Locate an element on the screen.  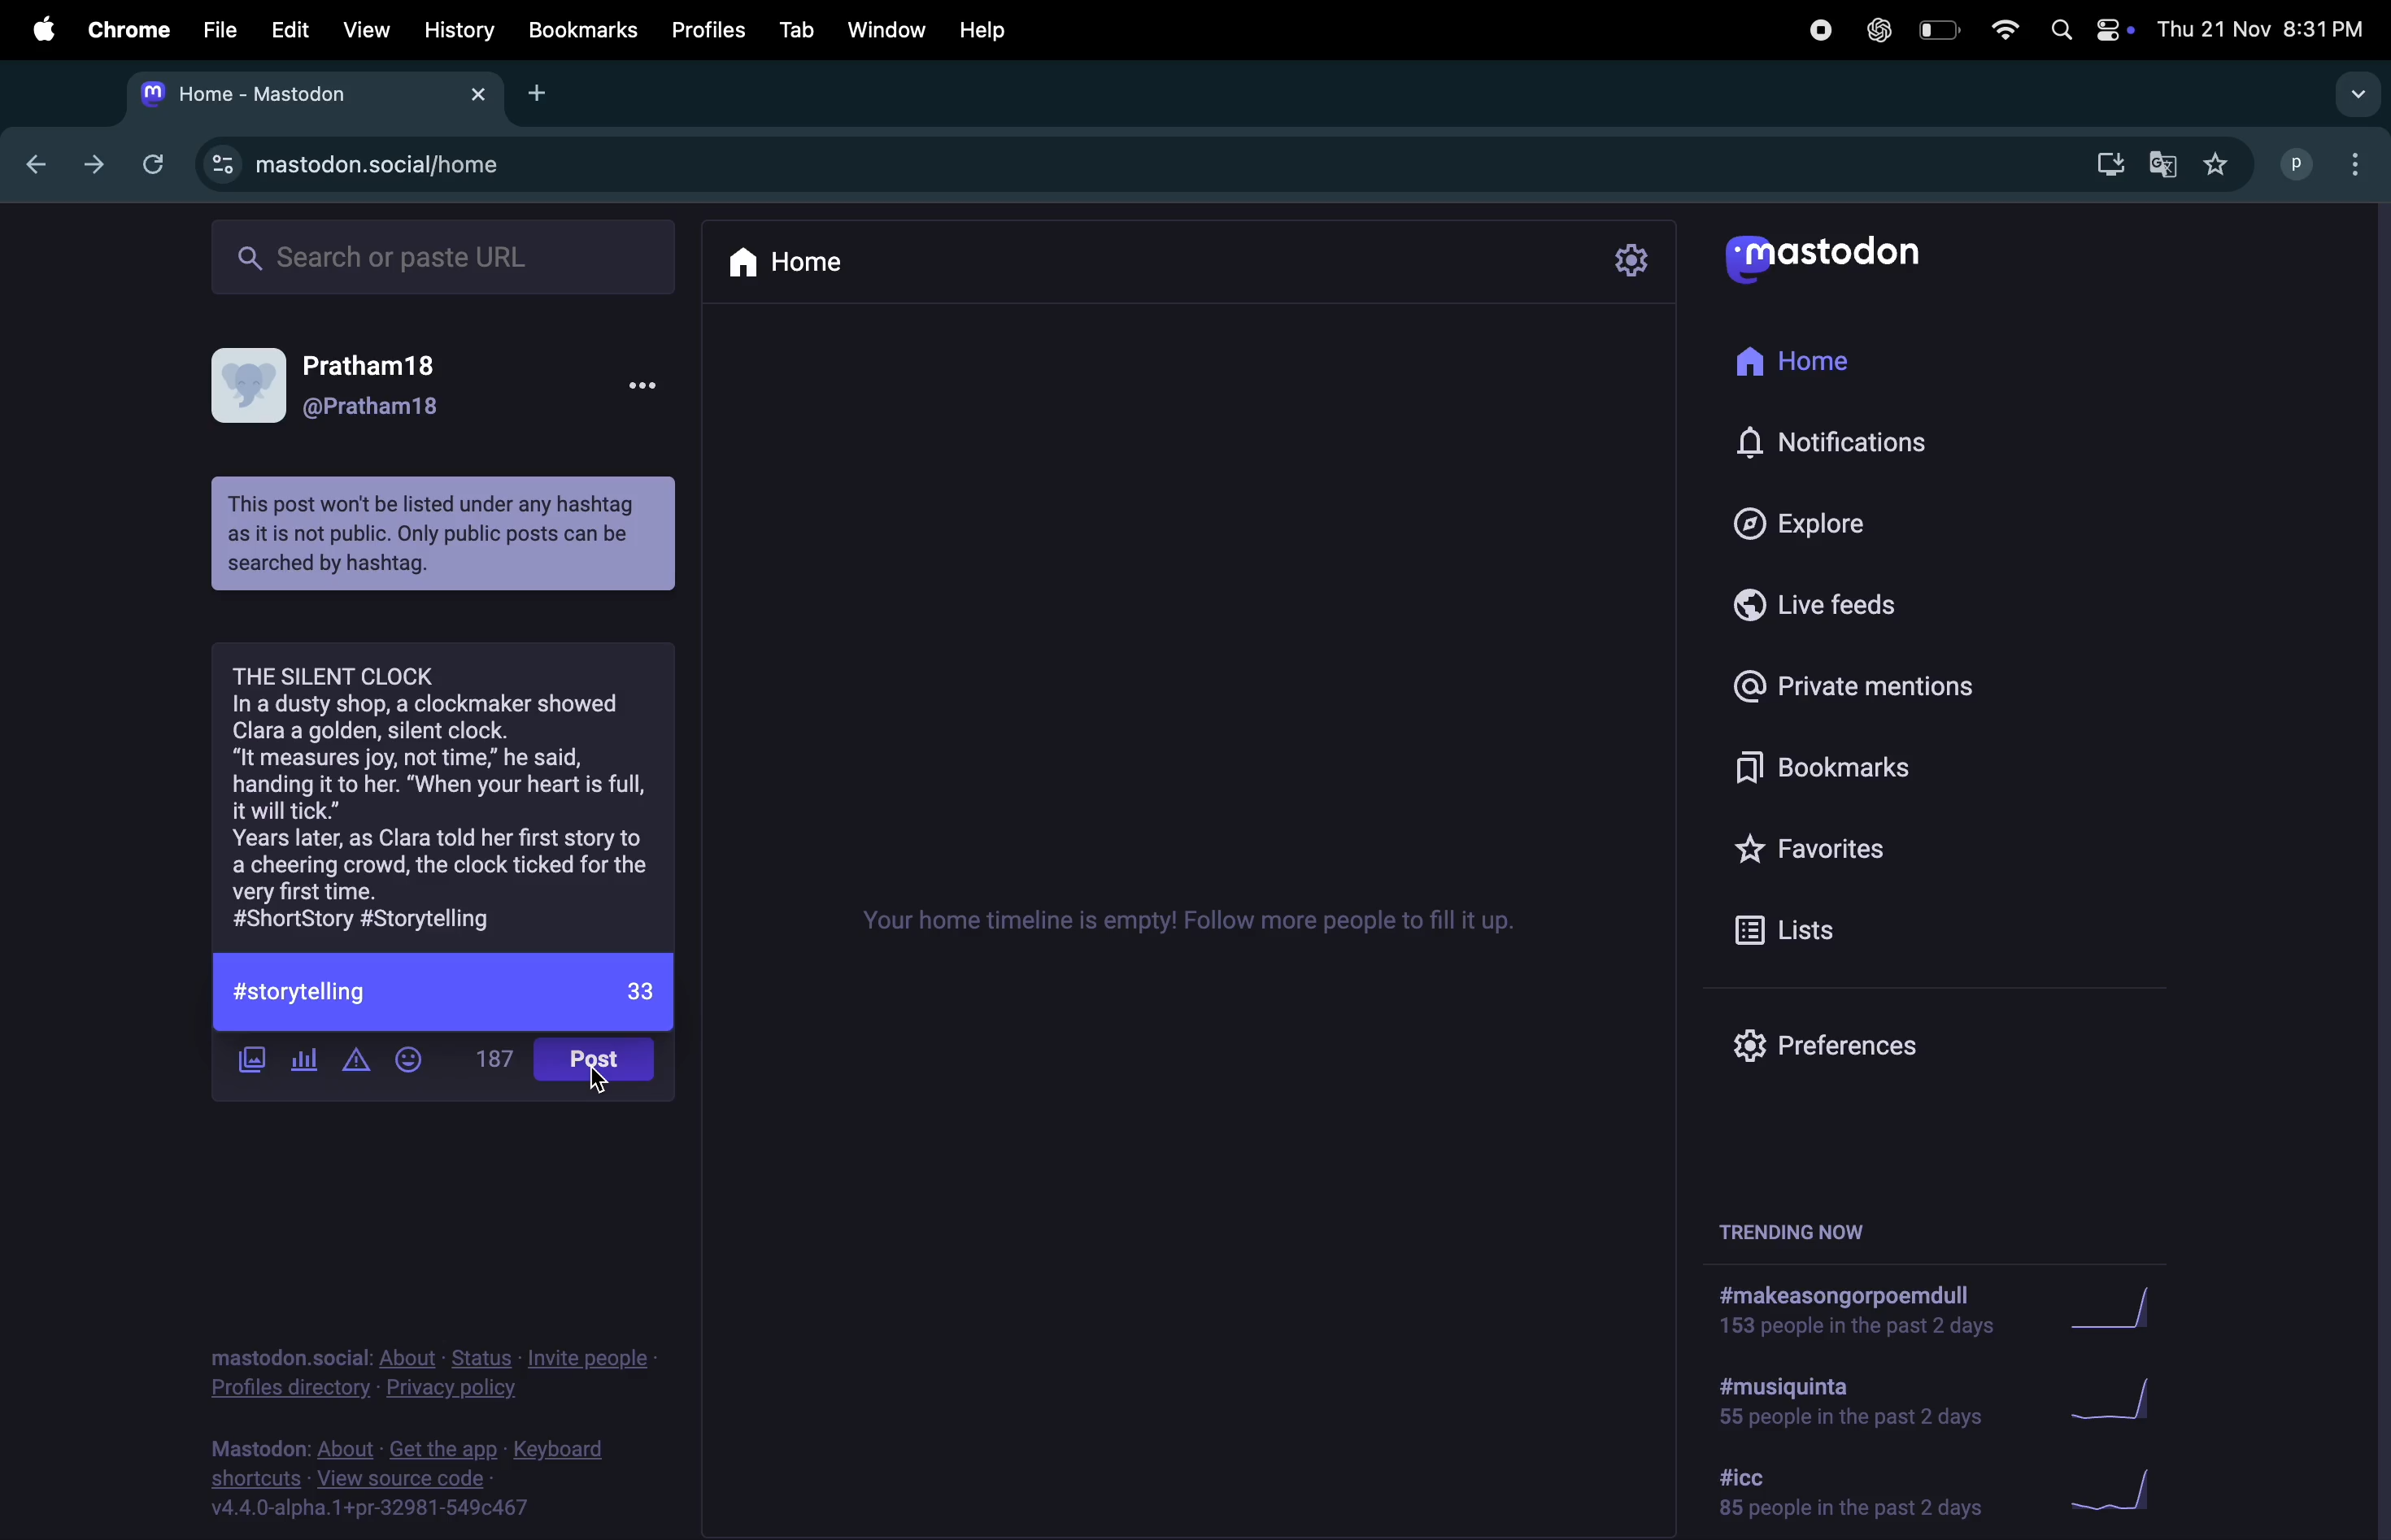
words is located at coordinates (491, 1063).